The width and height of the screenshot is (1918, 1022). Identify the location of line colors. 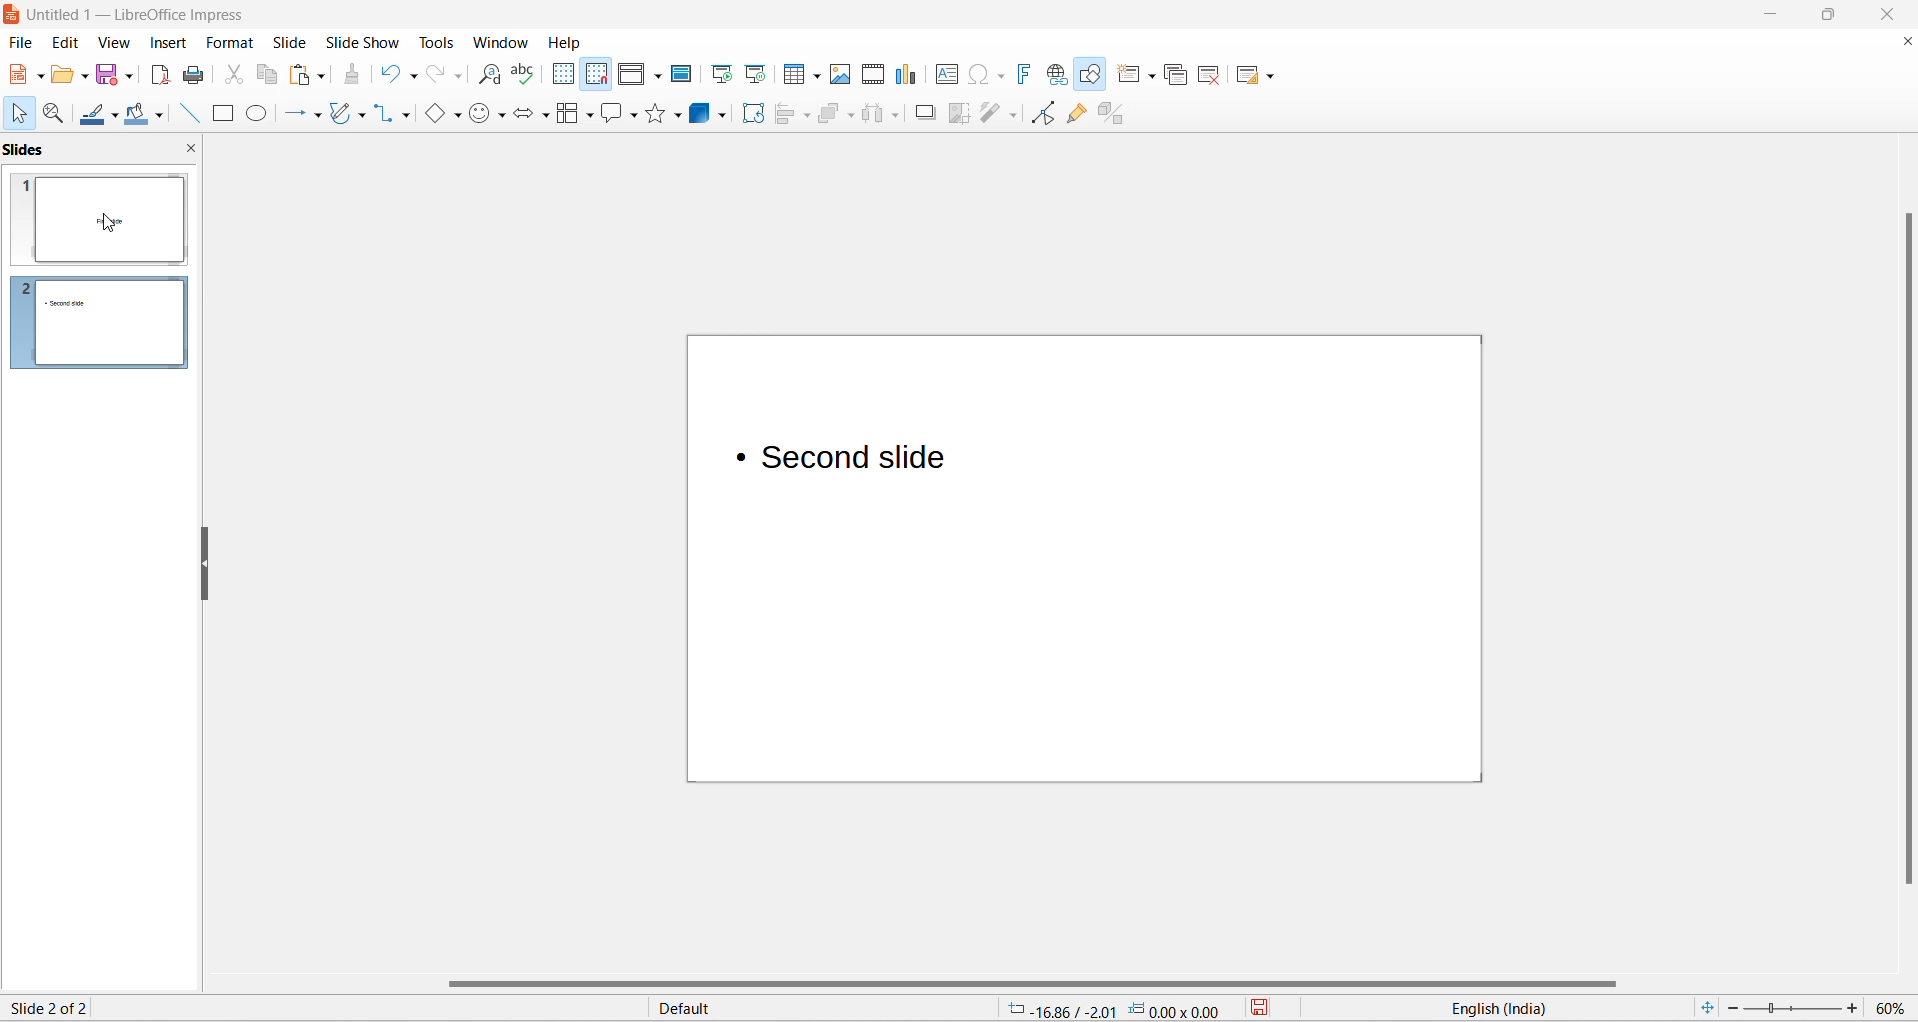
(86, 112).